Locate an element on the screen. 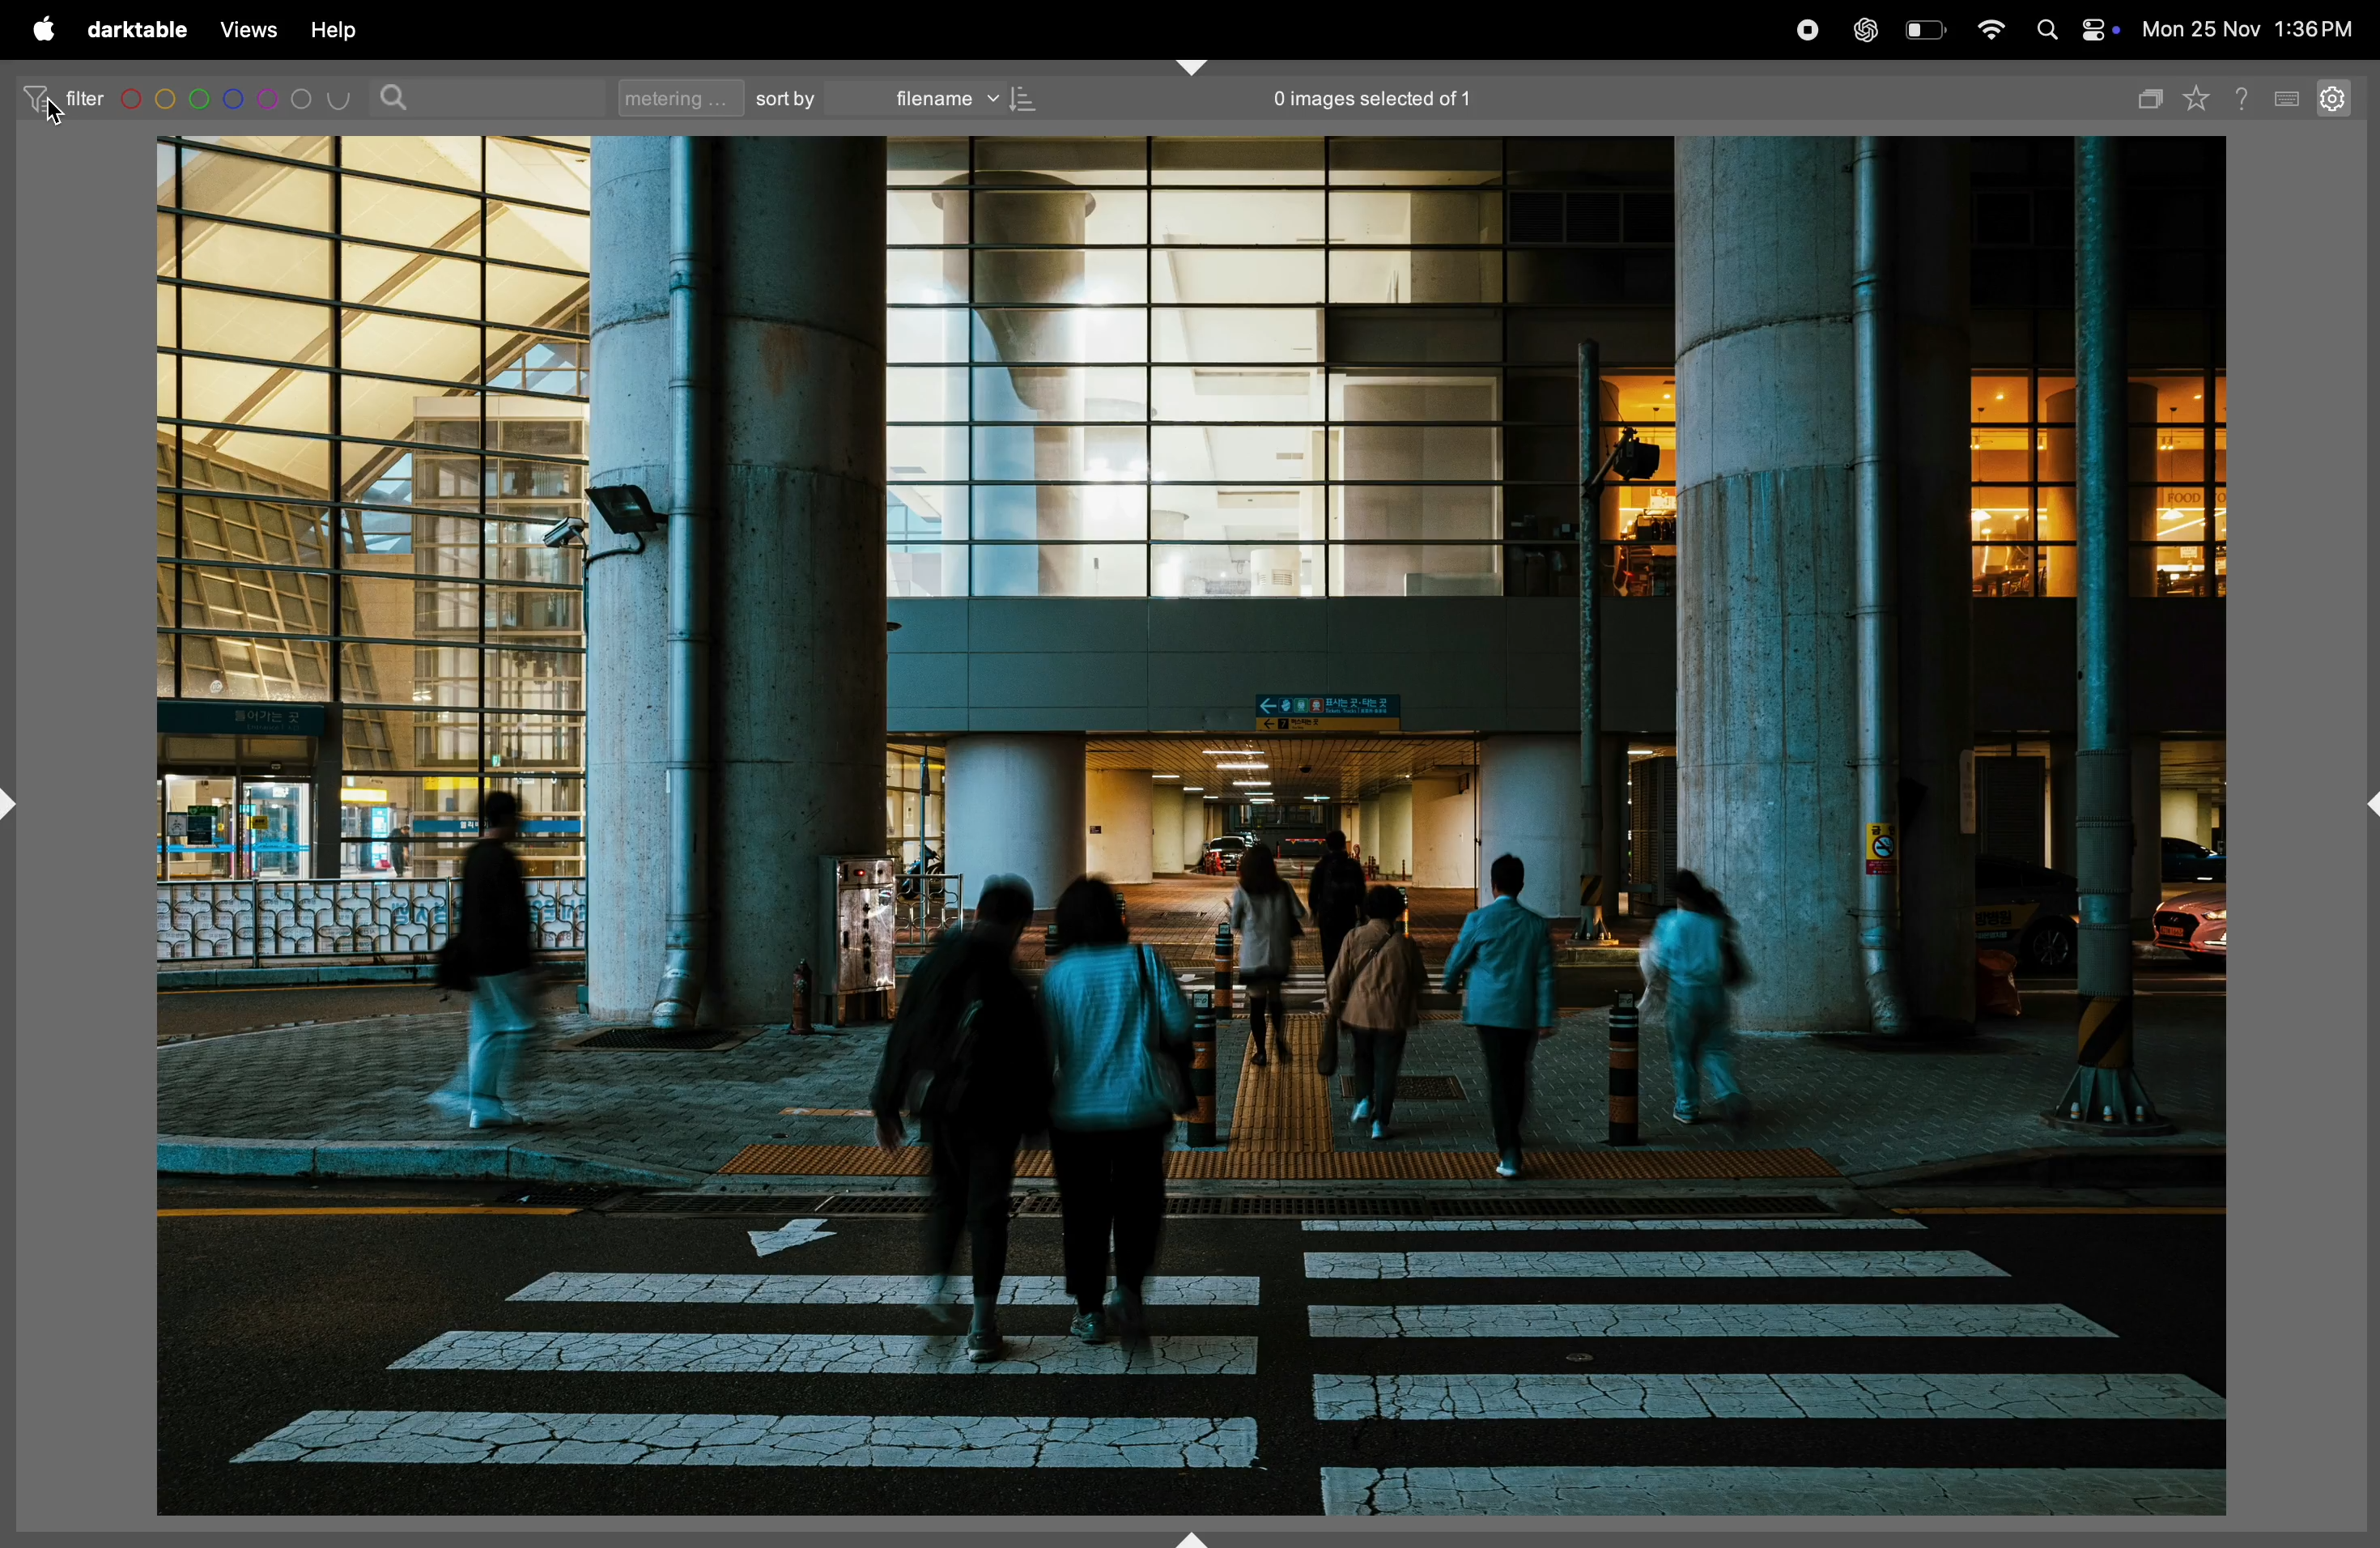 The image size is (2380, 1548). image is located at coordinates (1193, 829).